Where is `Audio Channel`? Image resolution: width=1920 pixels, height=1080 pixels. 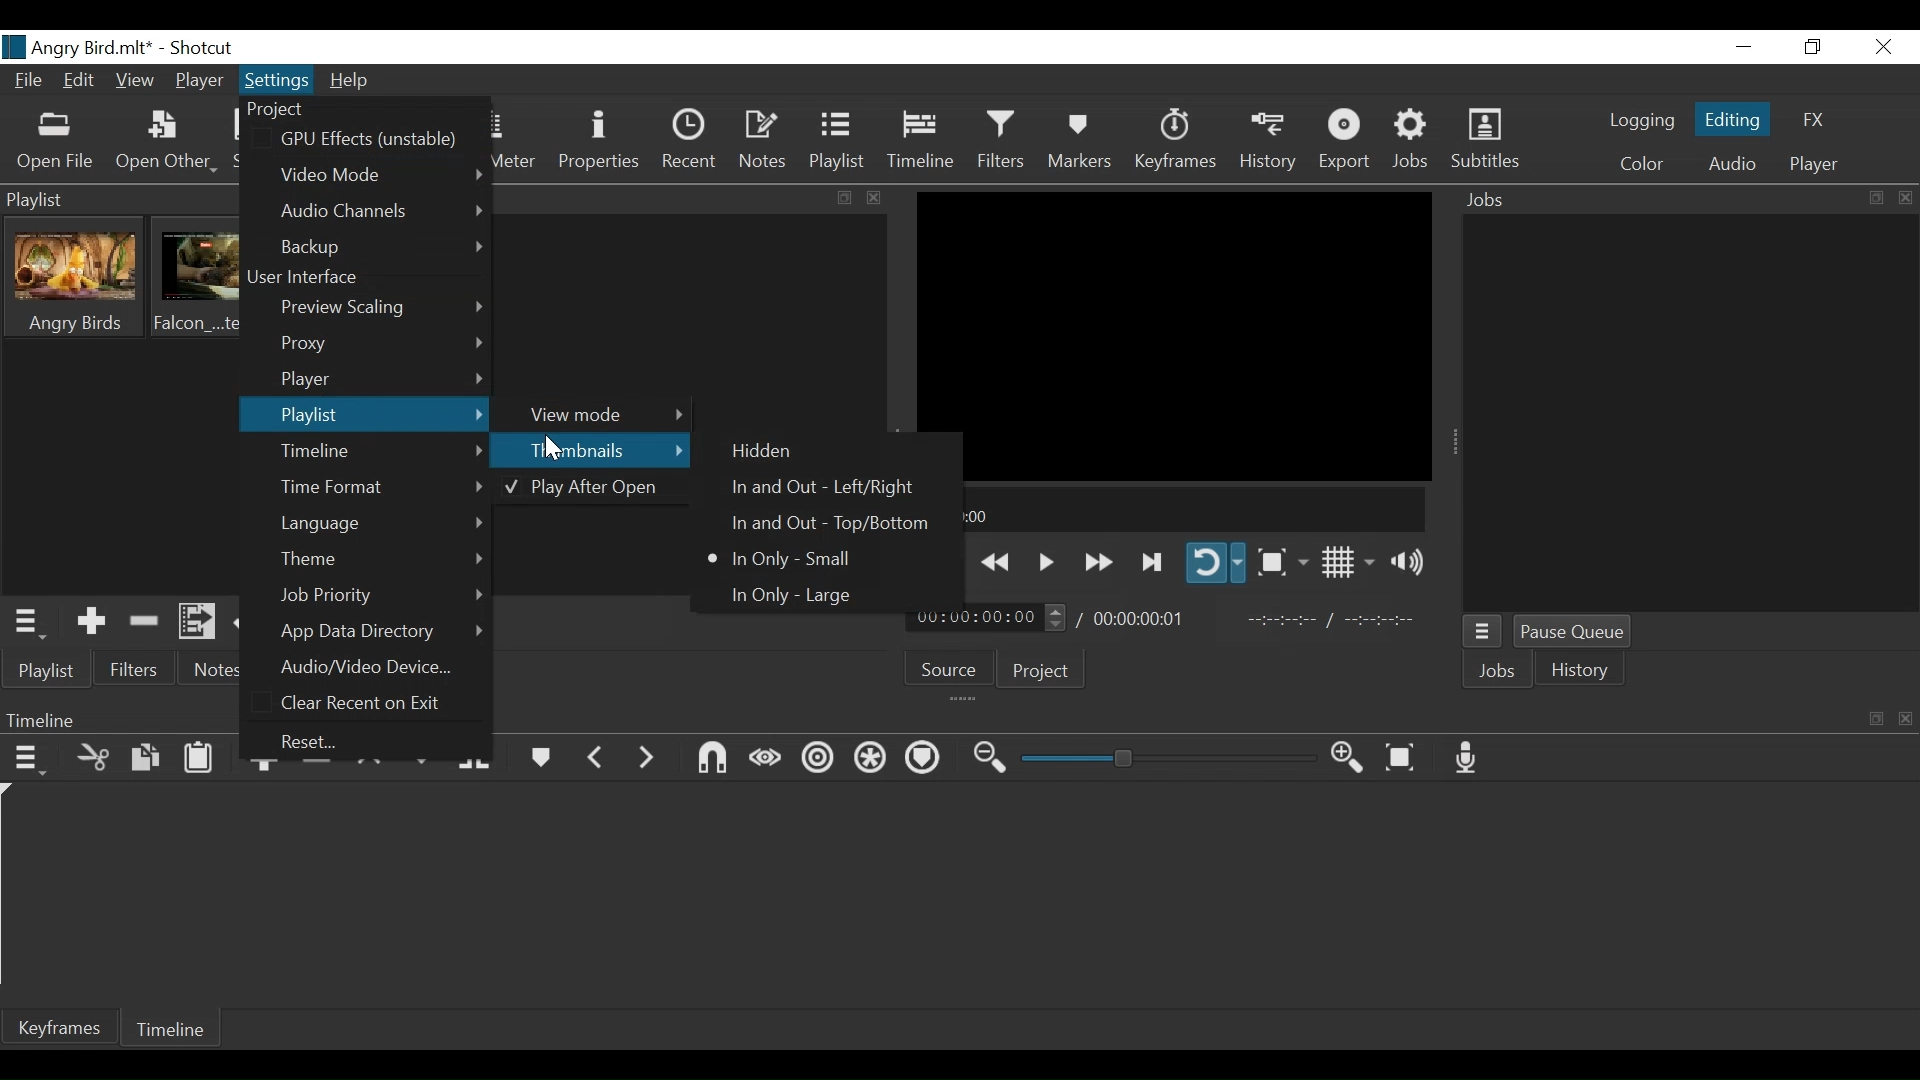
Audio Channel is located at coordinates (385, 210).